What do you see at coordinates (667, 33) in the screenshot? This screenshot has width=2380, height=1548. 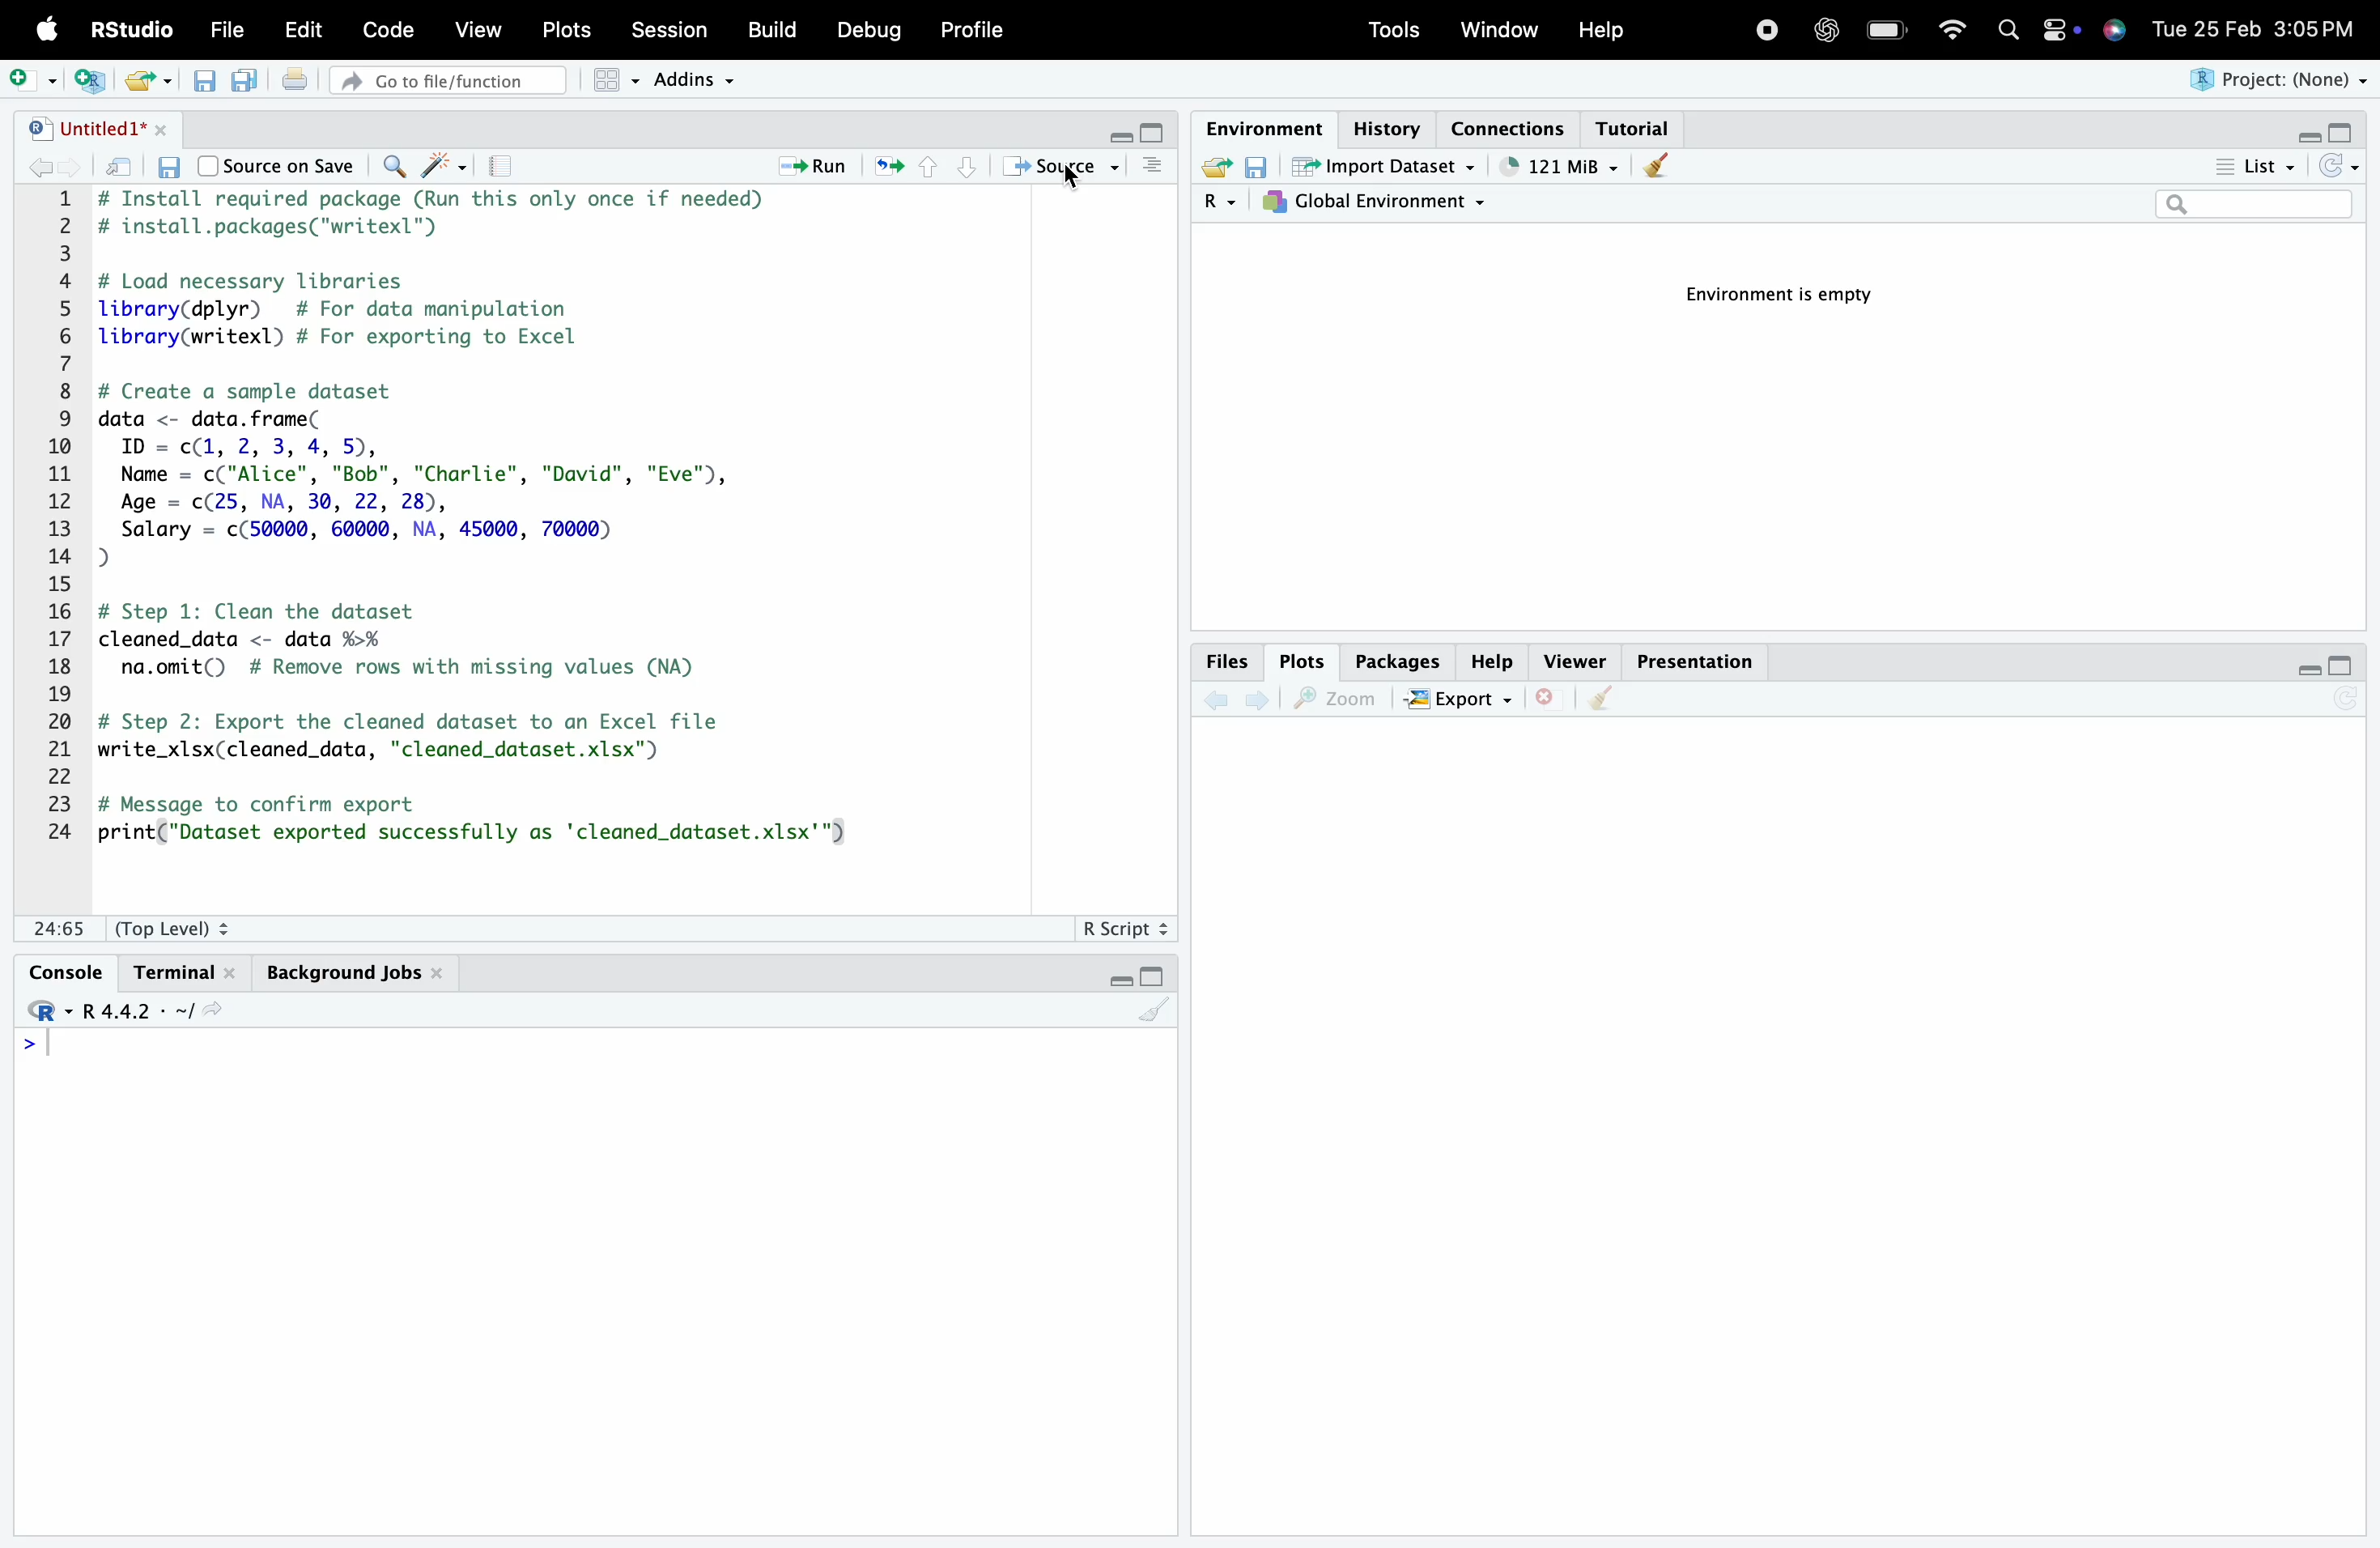 I see `Session` at bounding box center [667, 33].